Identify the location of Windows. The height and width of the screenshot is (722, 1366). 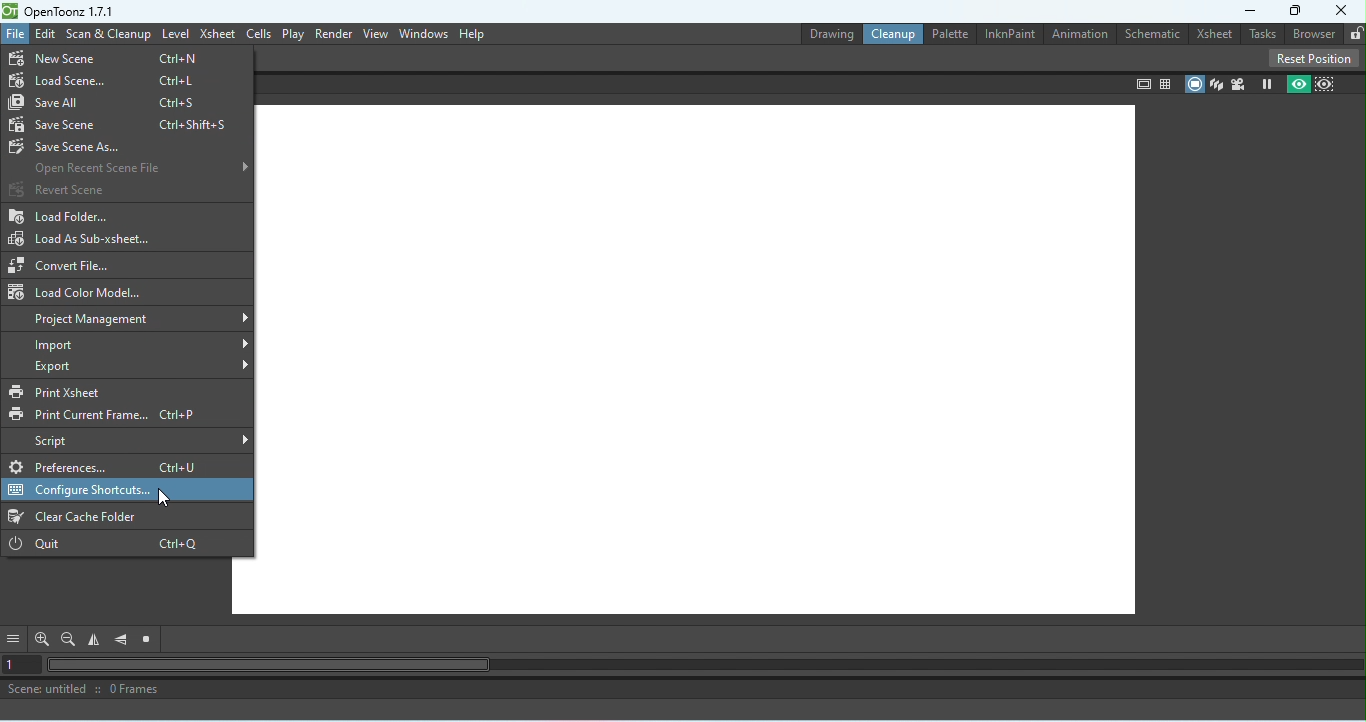
(424, 33).